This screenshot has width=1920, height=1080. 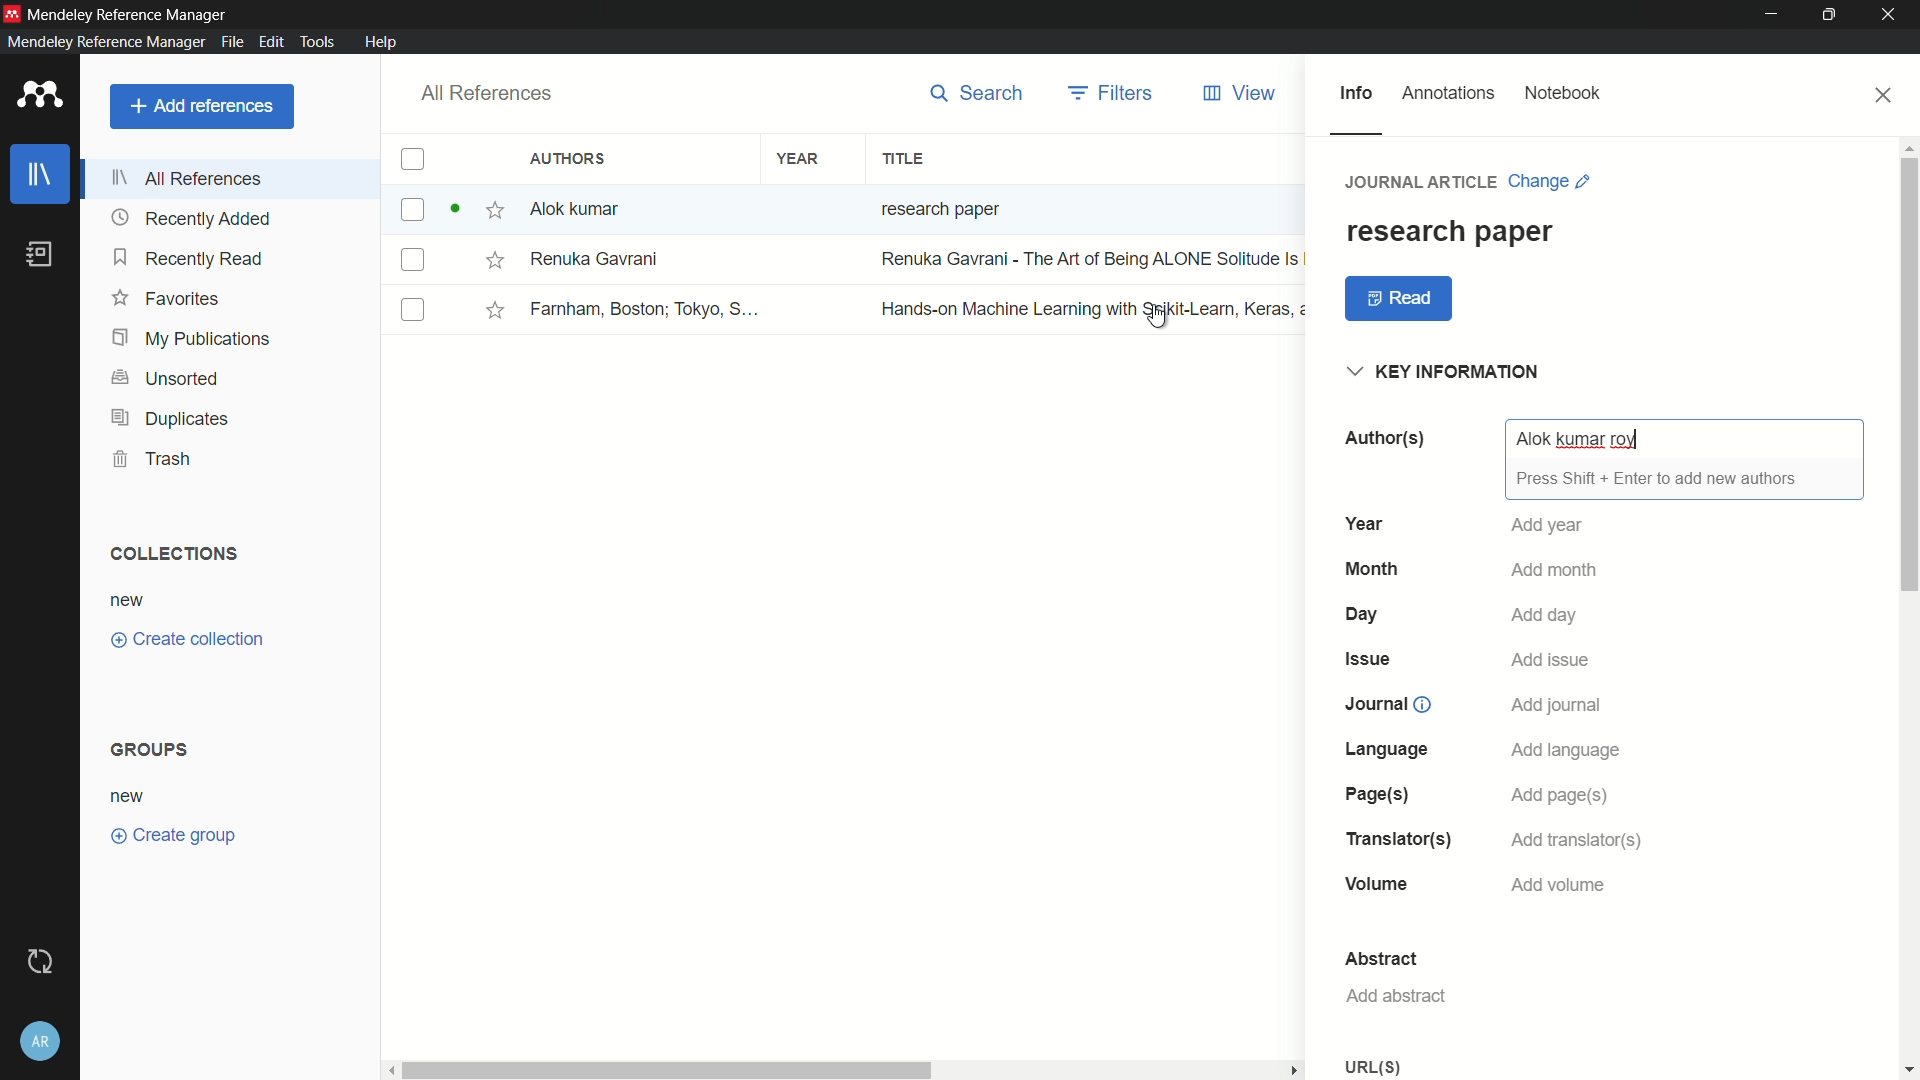 What do you see at coordinates (1657, 478) in the screenshot?
I see `press Shift+Enter to add mew authors` at bounding box center [1657, 478].